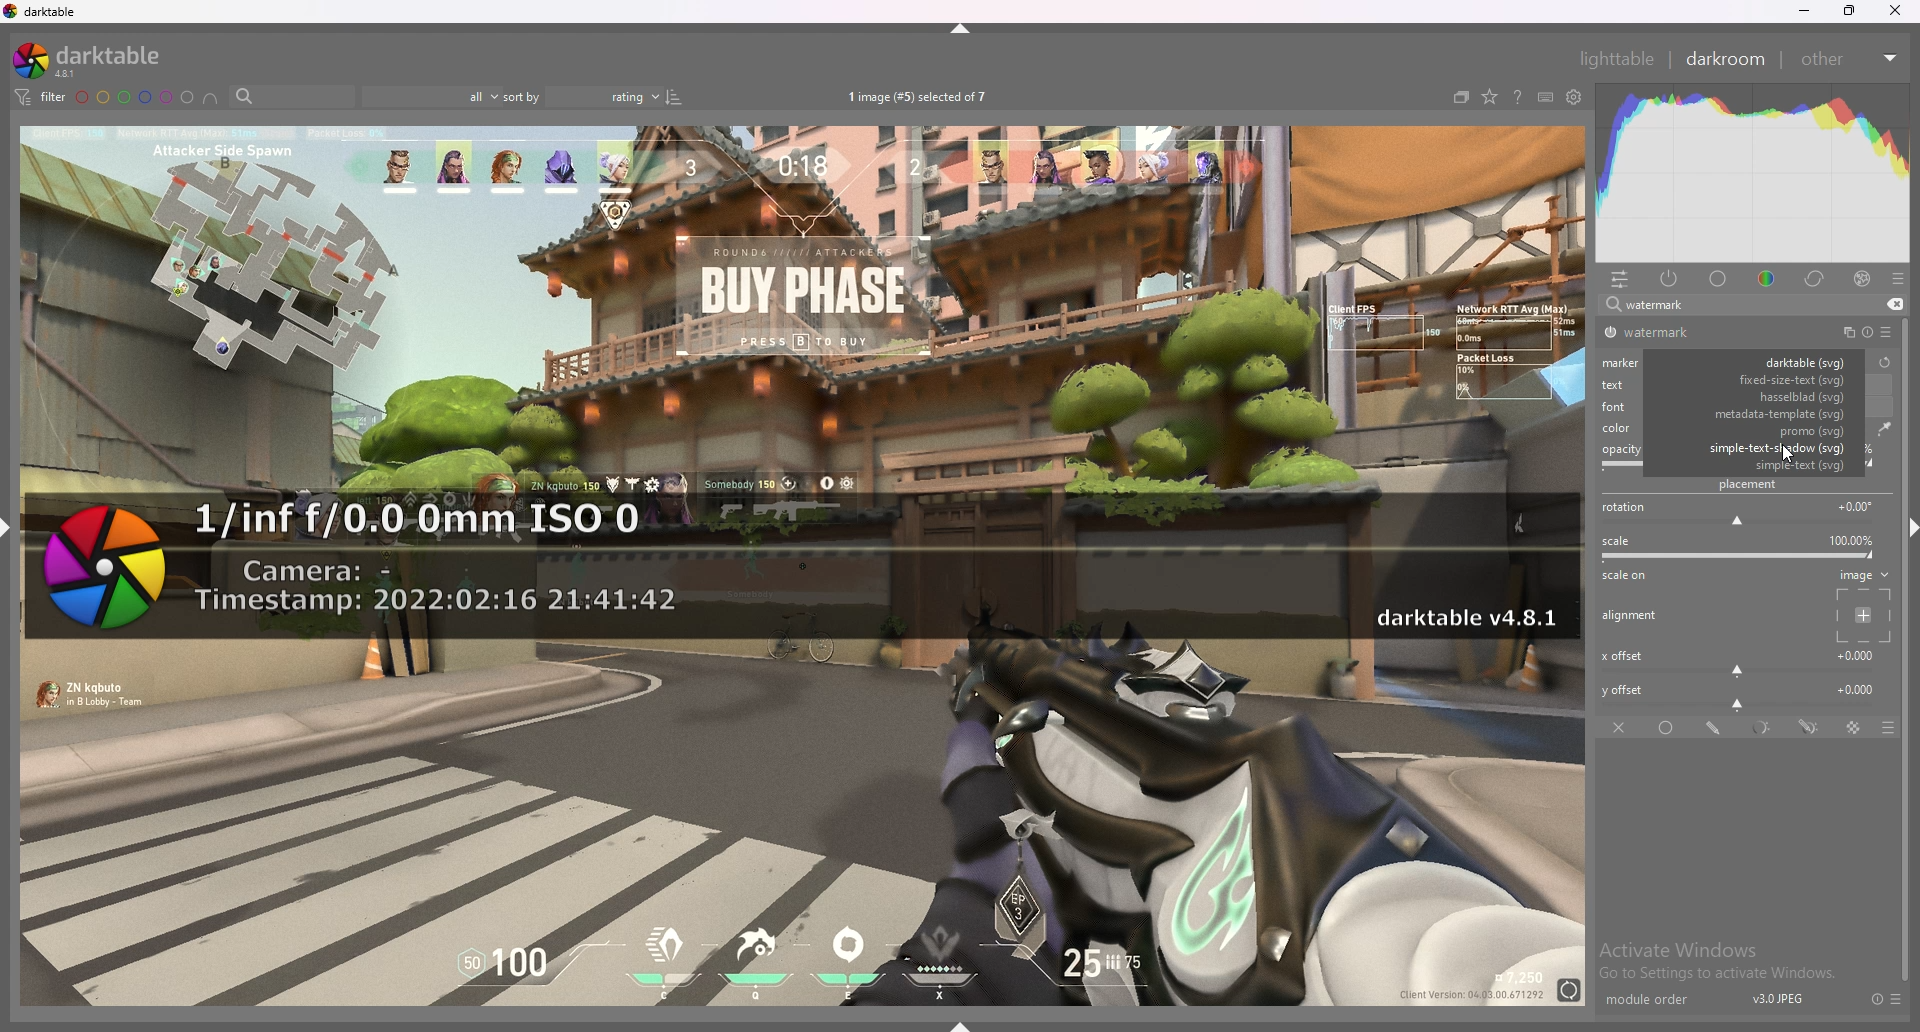 This screenshot has height=1032, width=1920. What do you see at coordinates (1740, 660) in the screenshot?
I see `xoffset` at bounding box center [1740, 660].